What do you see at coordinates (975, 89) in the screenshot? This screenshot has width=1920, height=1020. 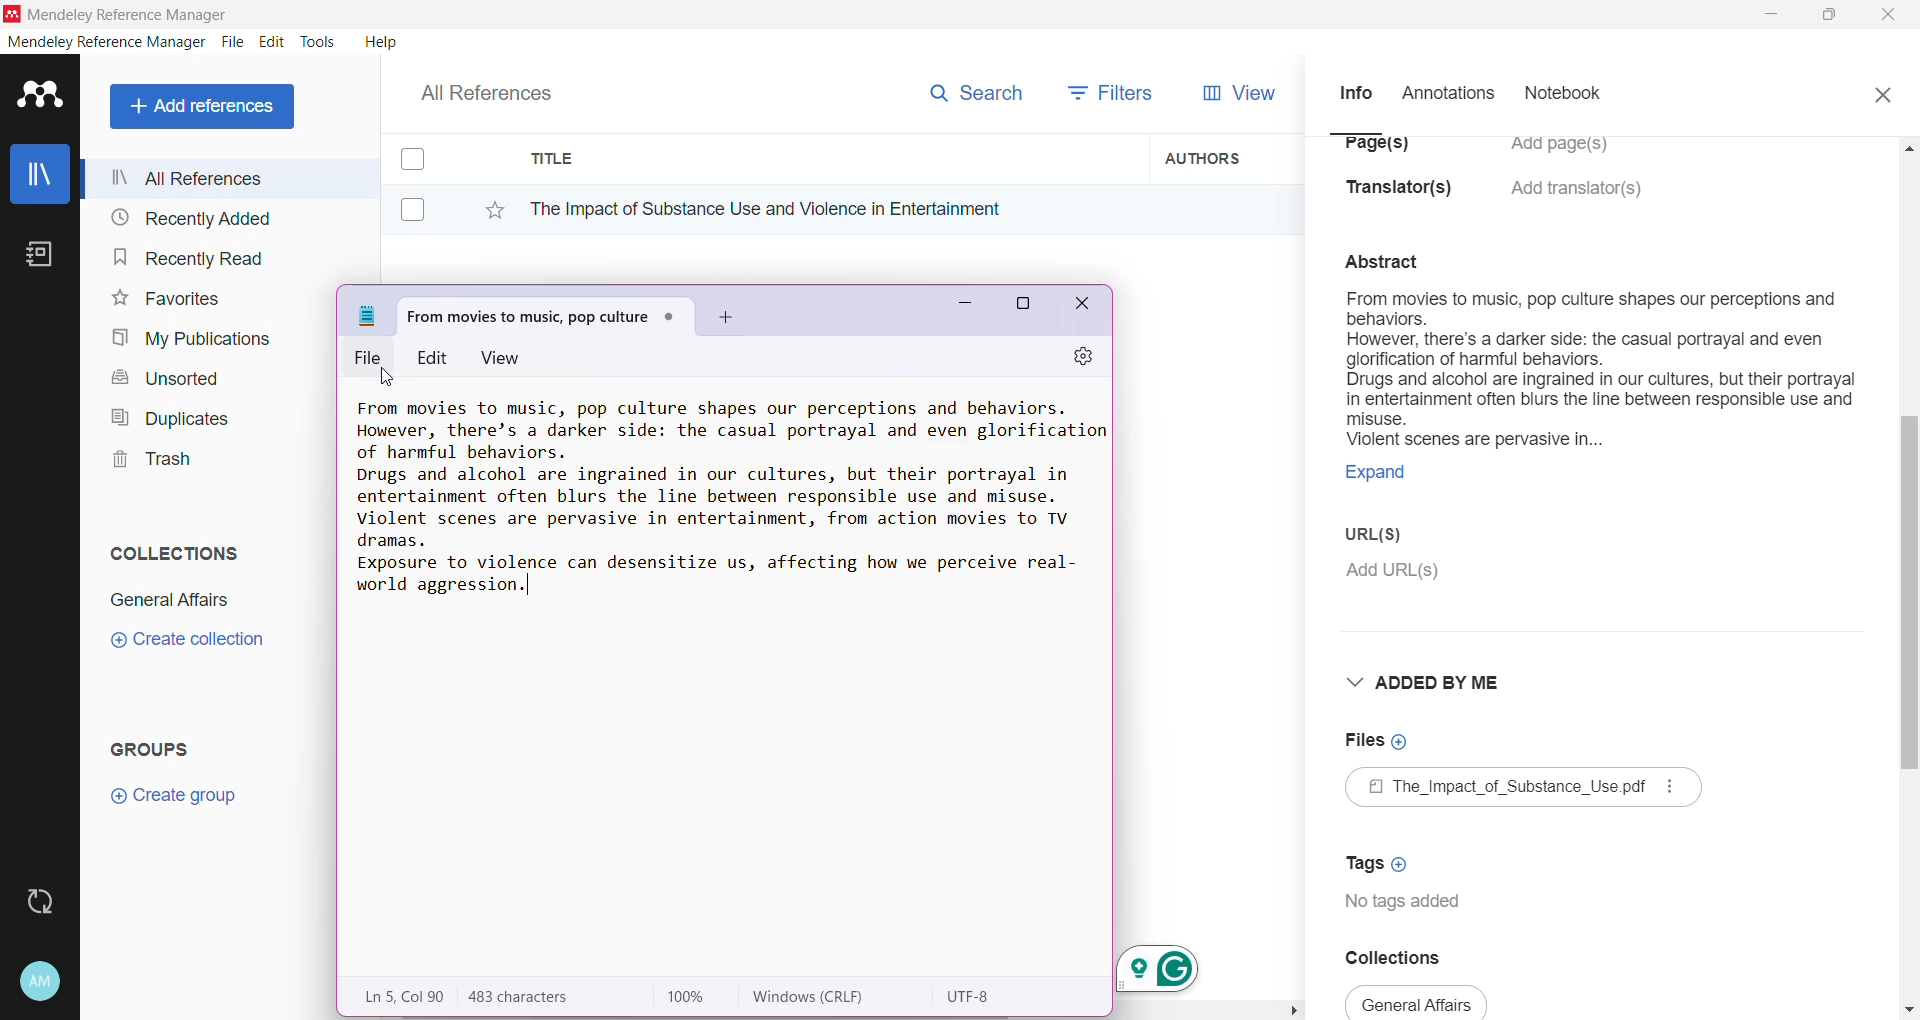 I see `Search` at bounding box center [975, 89].